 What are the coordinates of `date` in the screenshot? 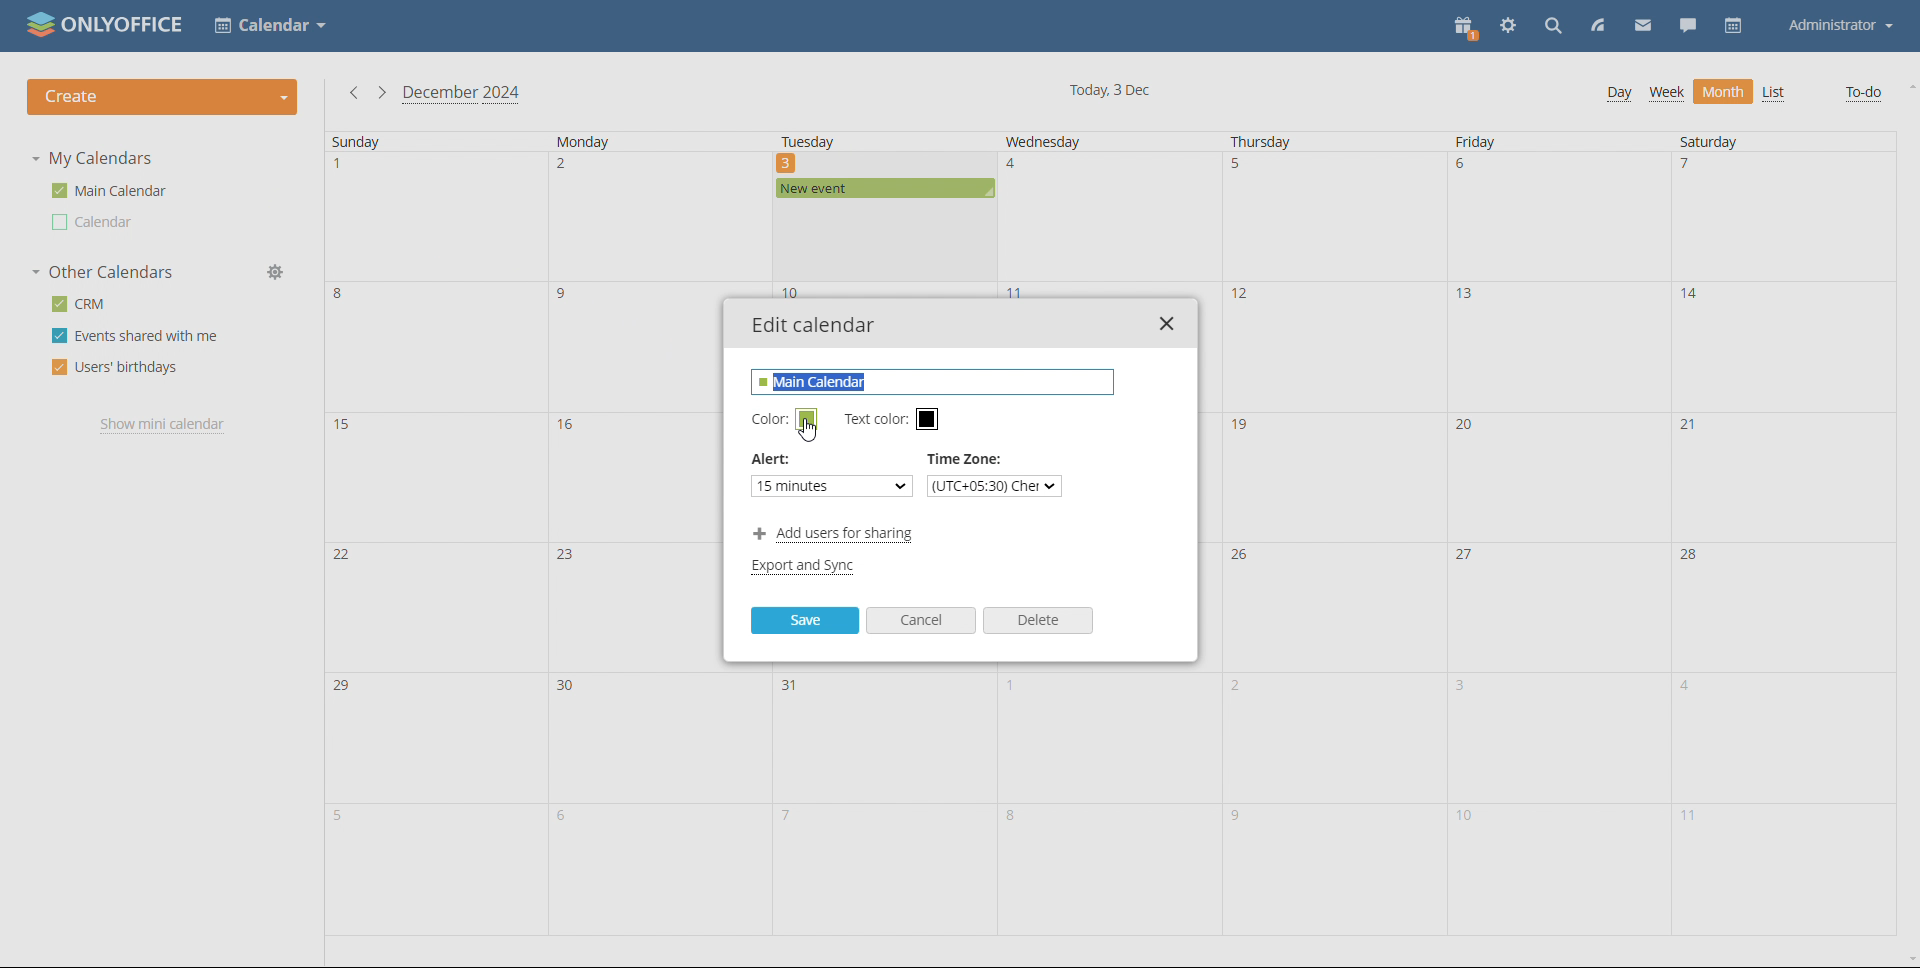 It's located at (1781, 606).